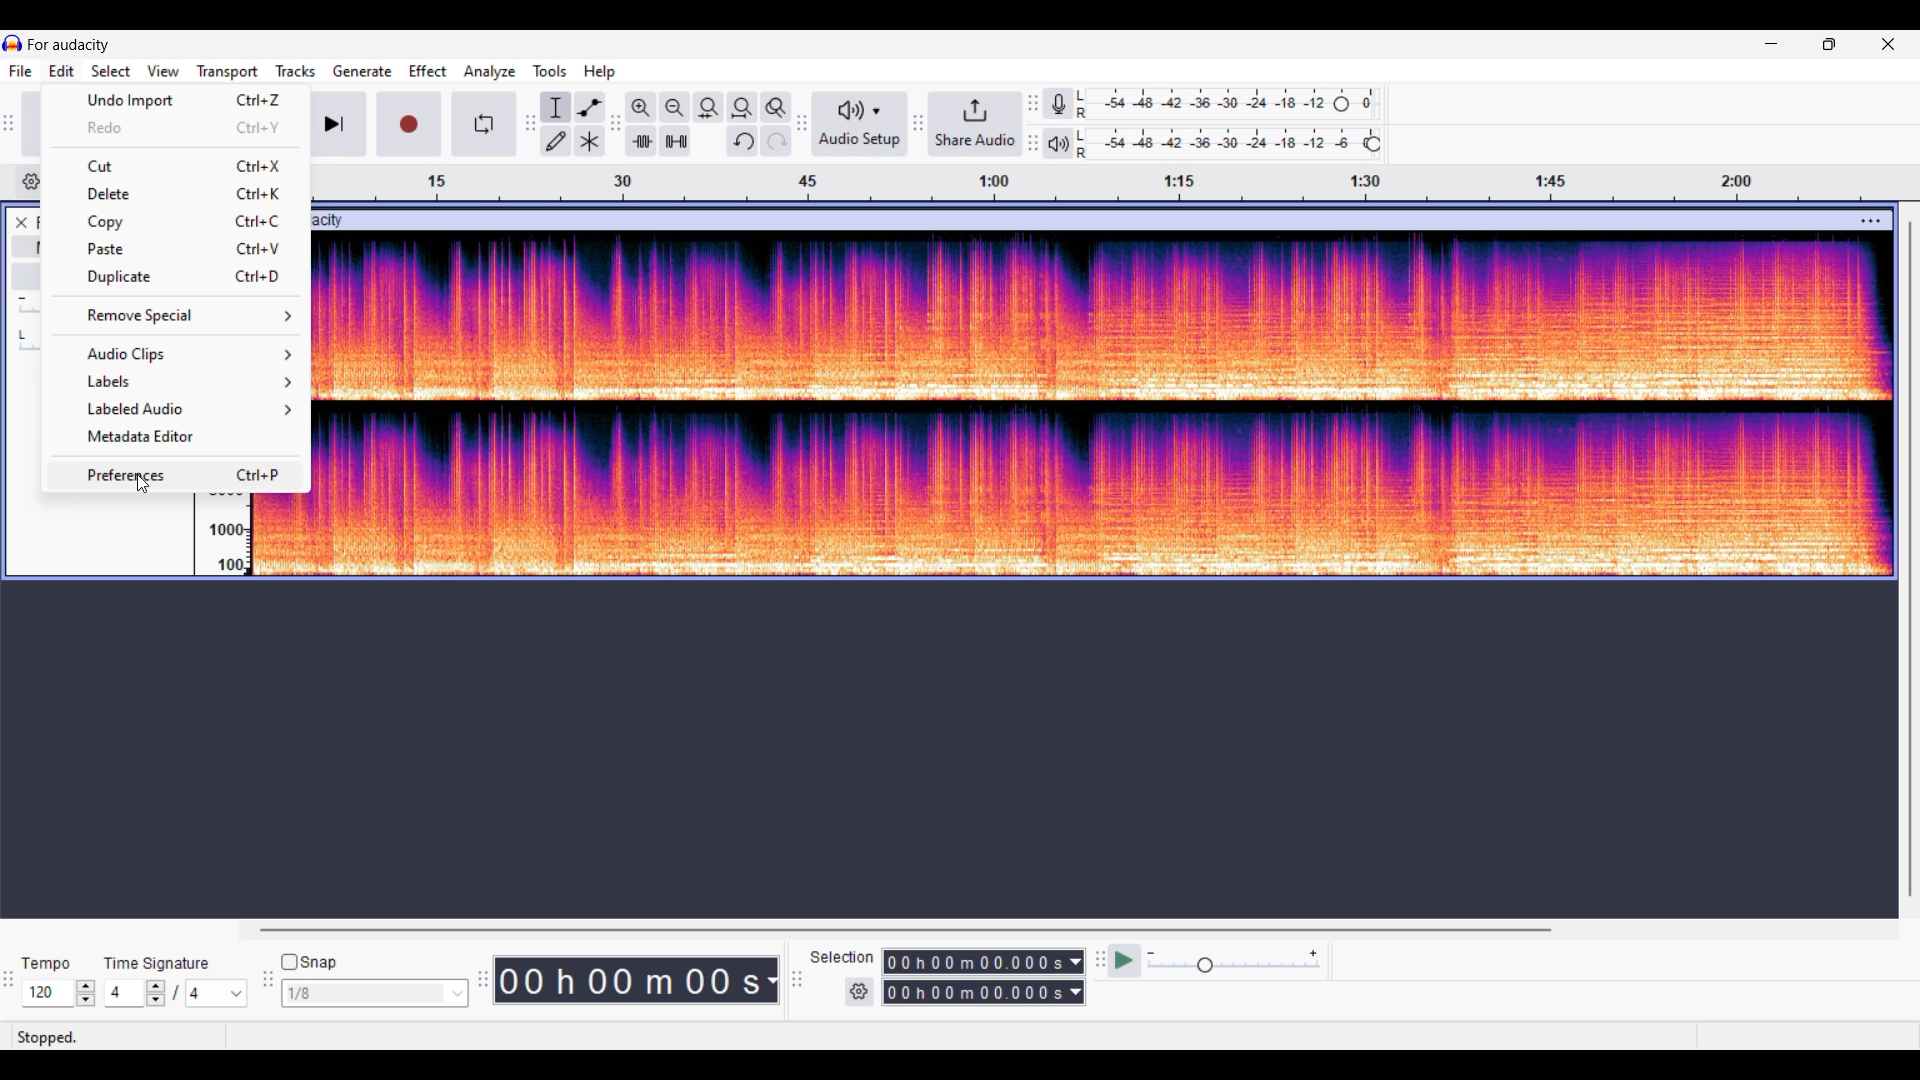  What do you see at coordinates (1227, 143) in the screenshot?
I see `Playback level` at bounding box center [1227, 143].